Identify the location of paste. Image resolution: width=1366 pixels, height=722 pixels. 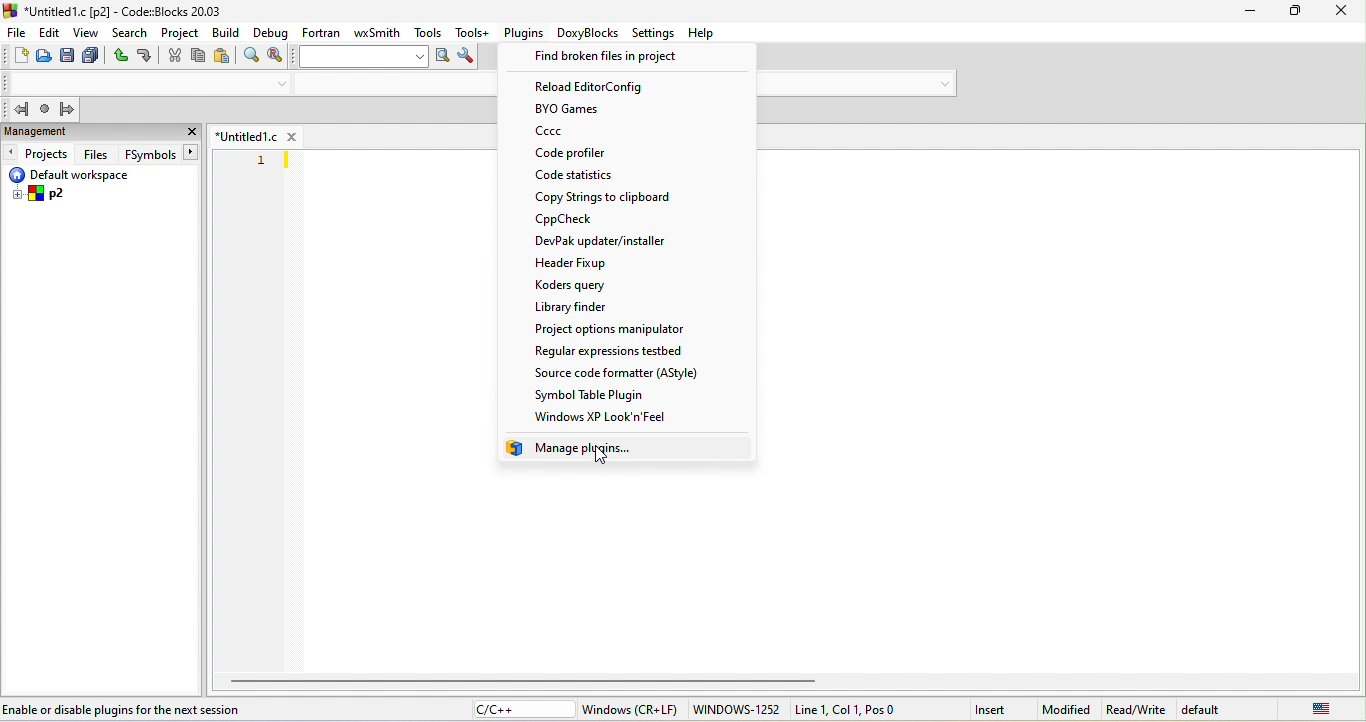
(227, 58).